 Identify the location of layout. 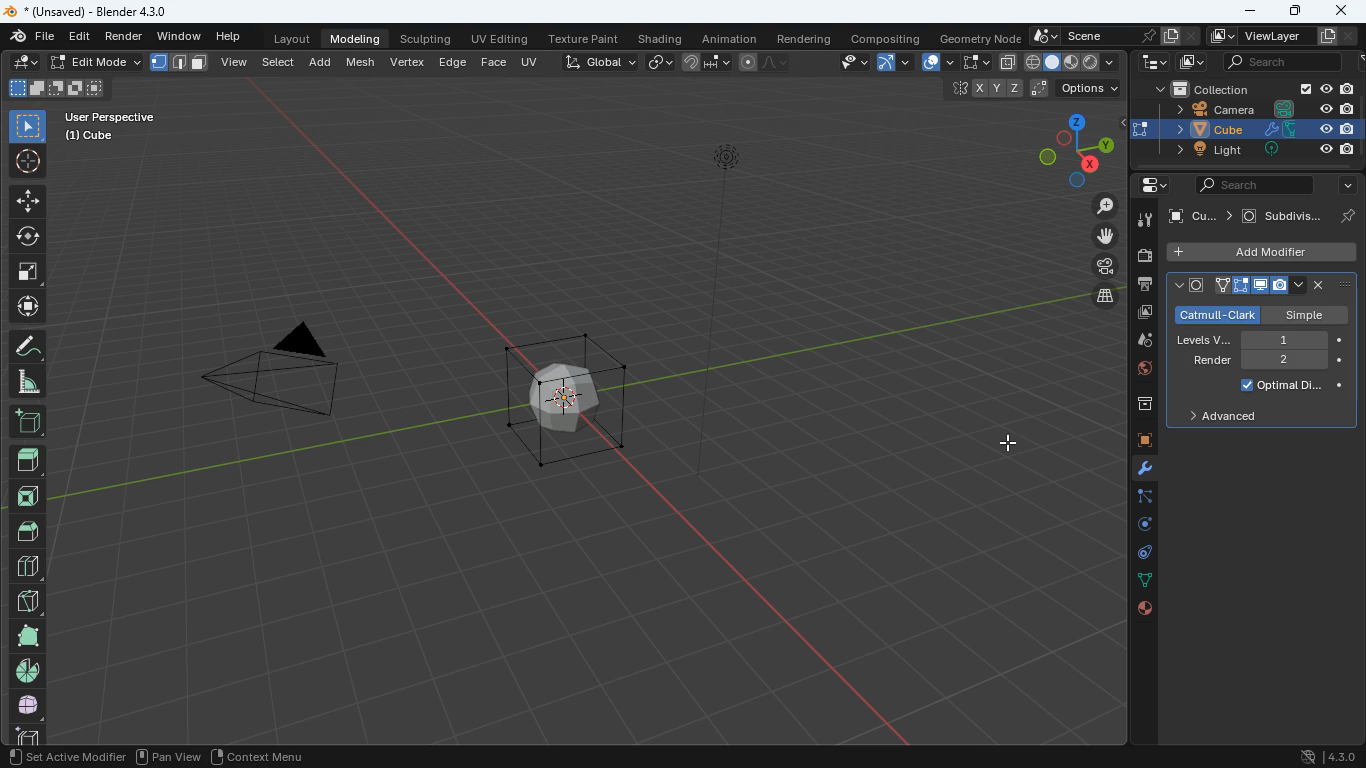
(287, 39).